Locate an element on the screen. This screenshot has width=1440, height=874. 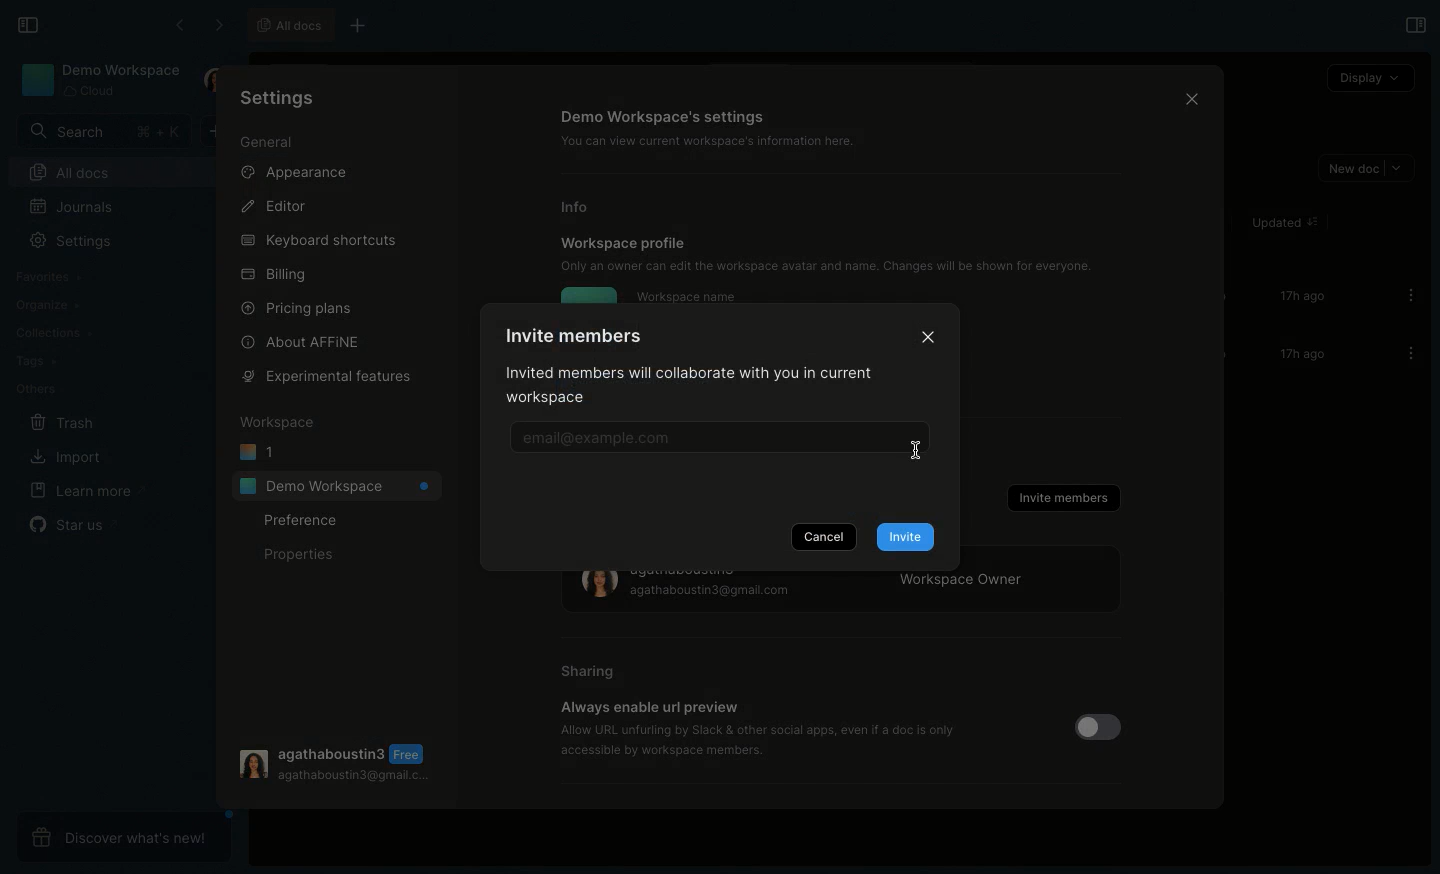
New doc is located at coordinates (1364, 169).